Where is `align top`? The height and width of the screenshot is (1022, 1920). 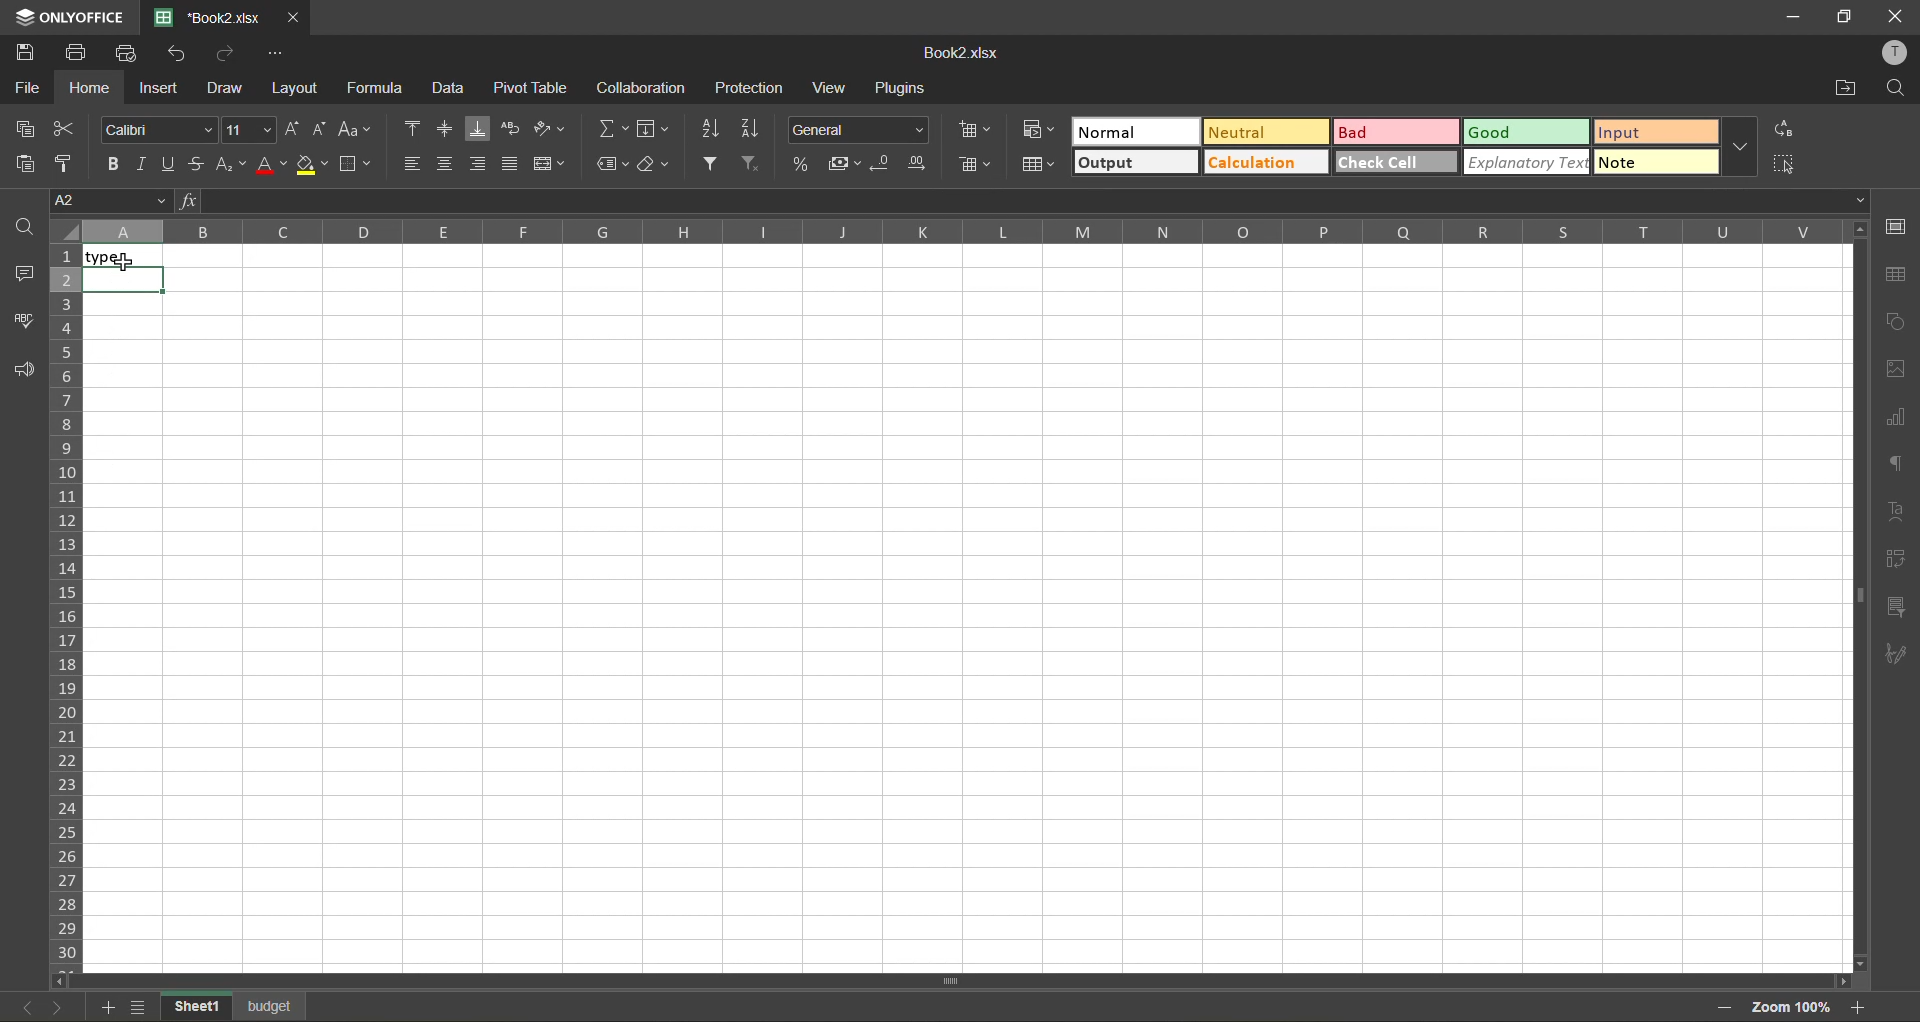 align top is located at coordinates (410, 128).